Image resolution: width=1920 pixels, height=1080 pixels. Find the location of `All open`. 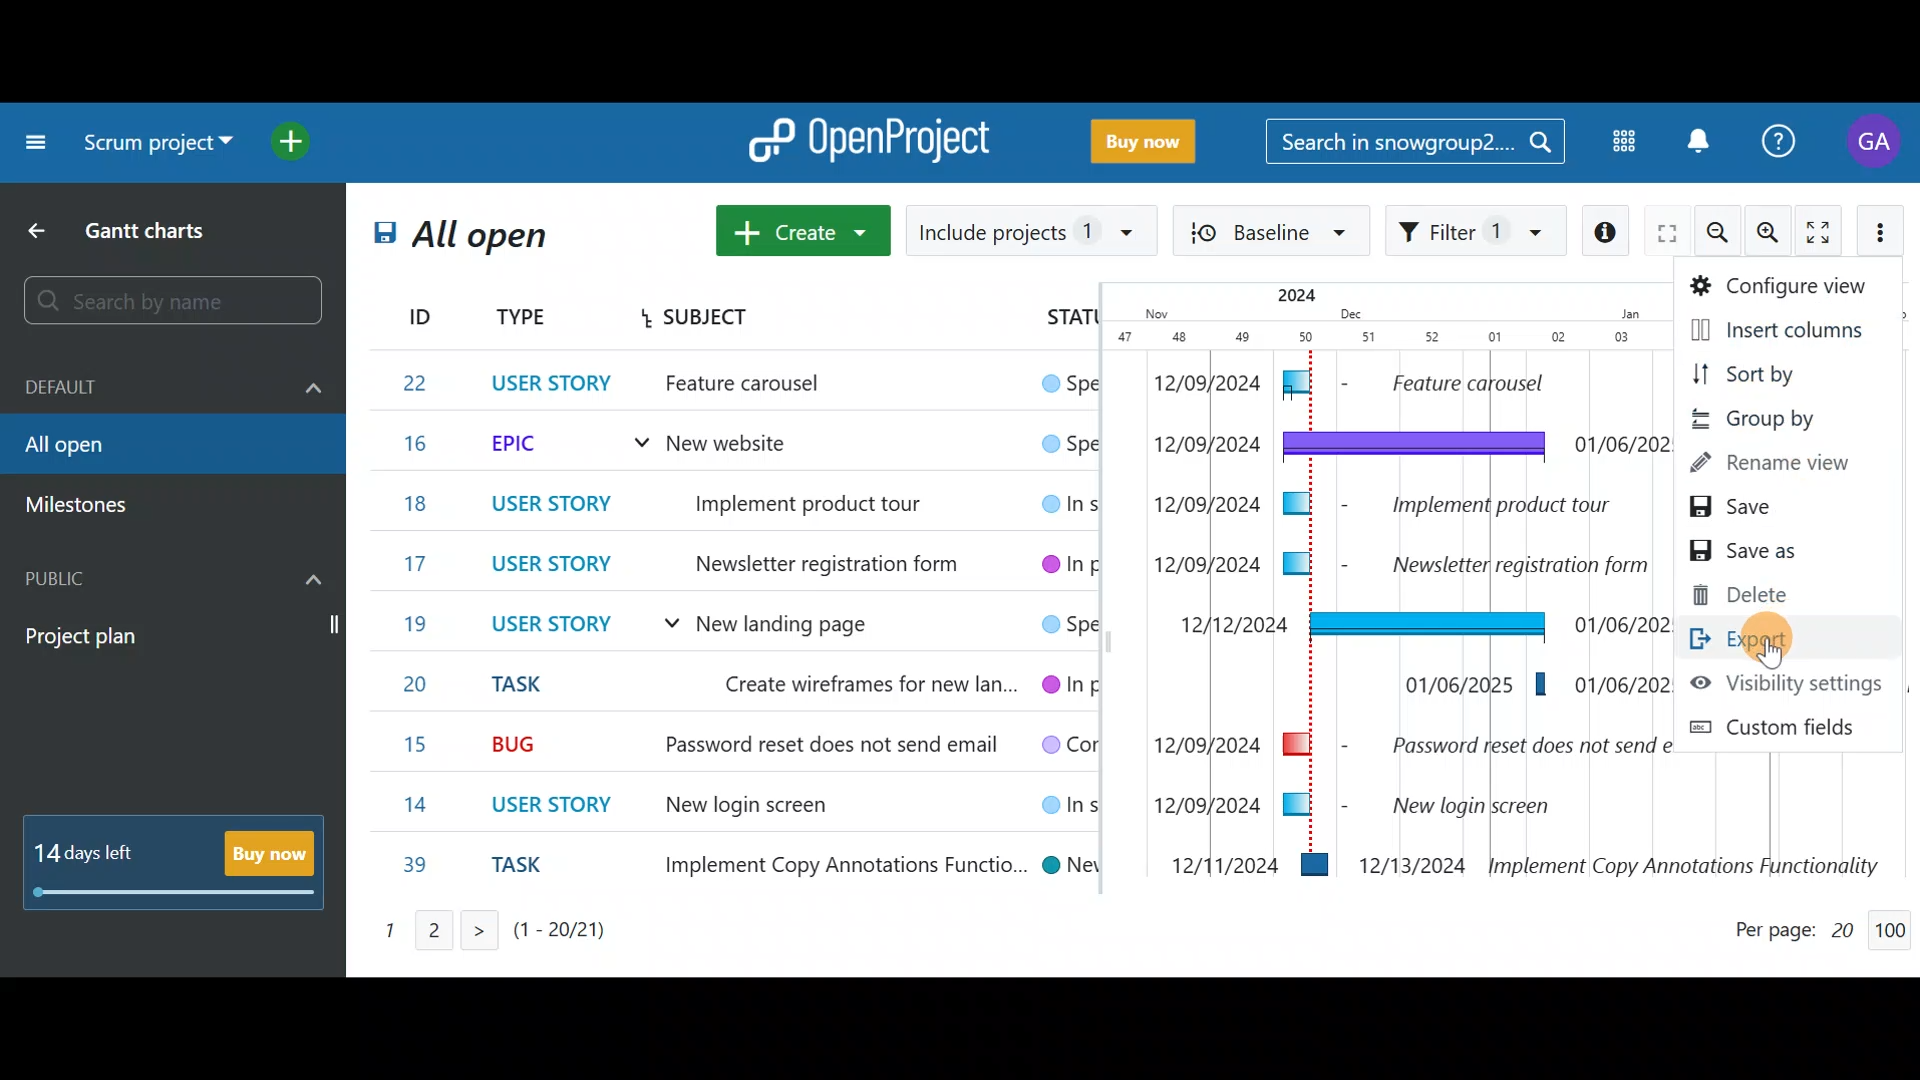

All open is located at coordinates (496, 241).